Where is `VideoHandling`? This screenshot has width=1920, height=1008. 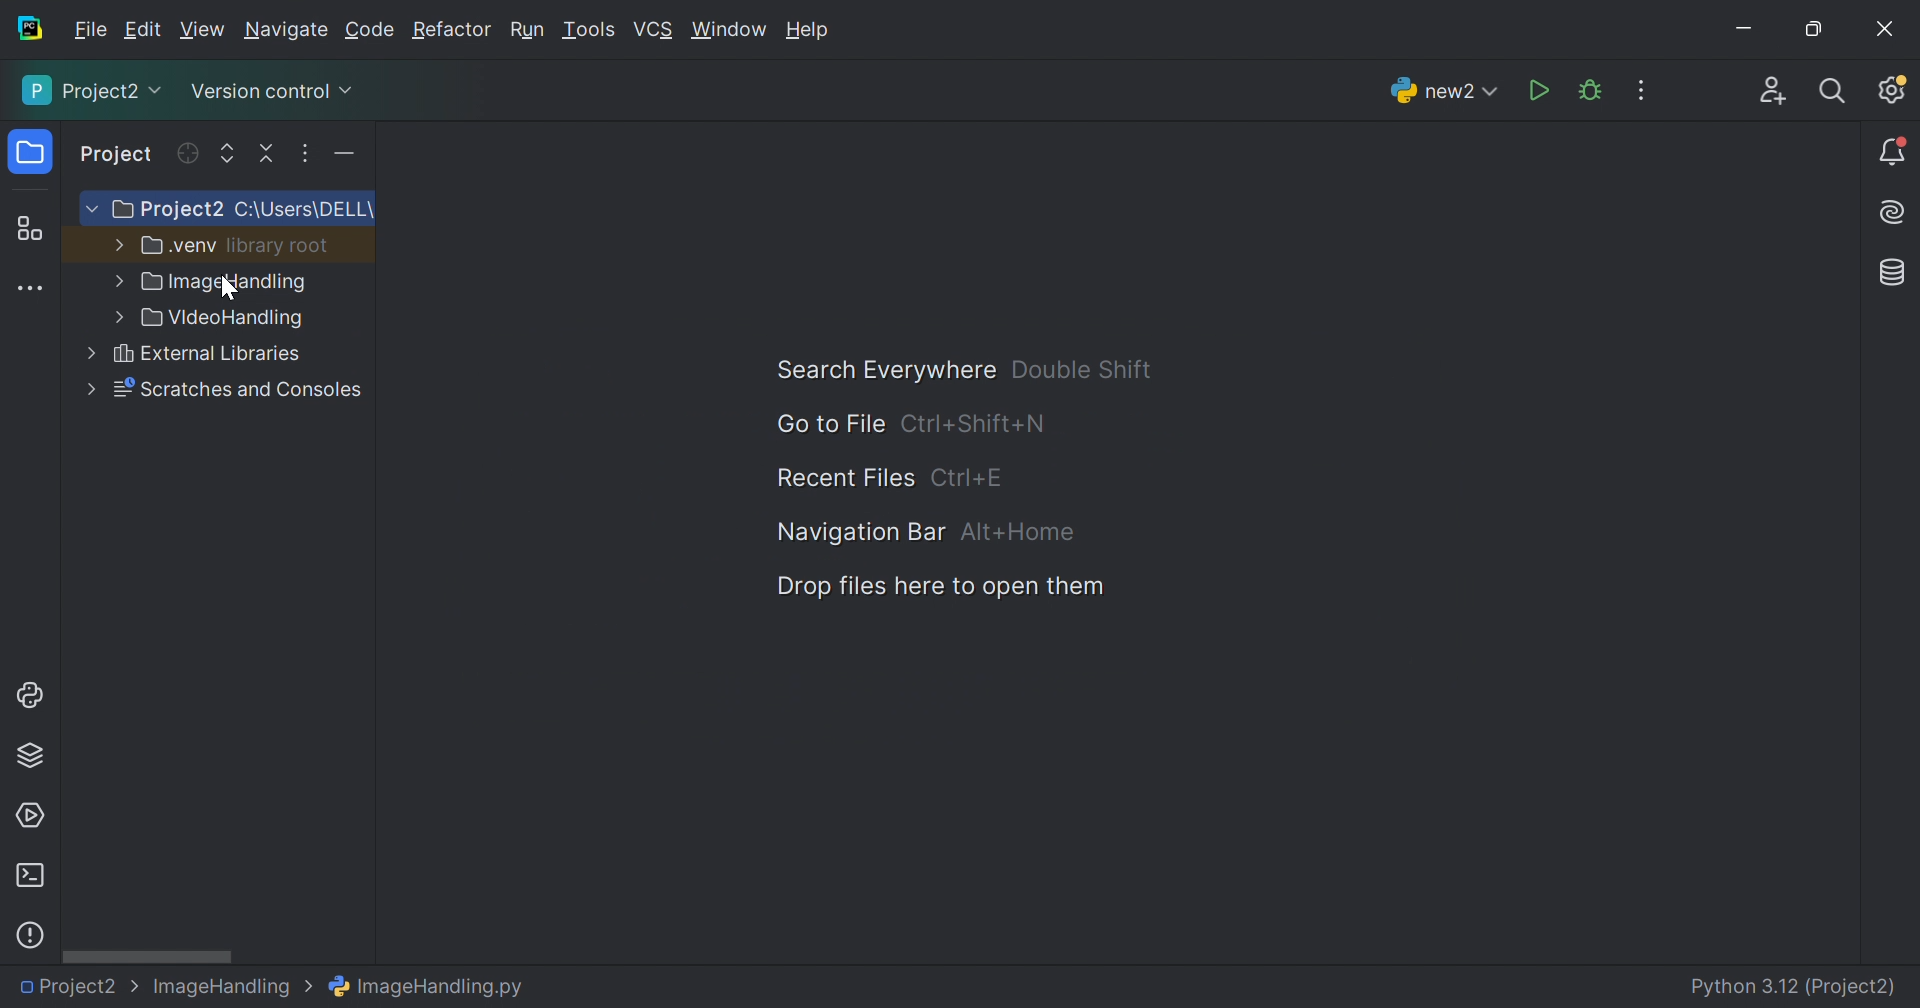
VideoHandling is located at coordinates (226, 319).